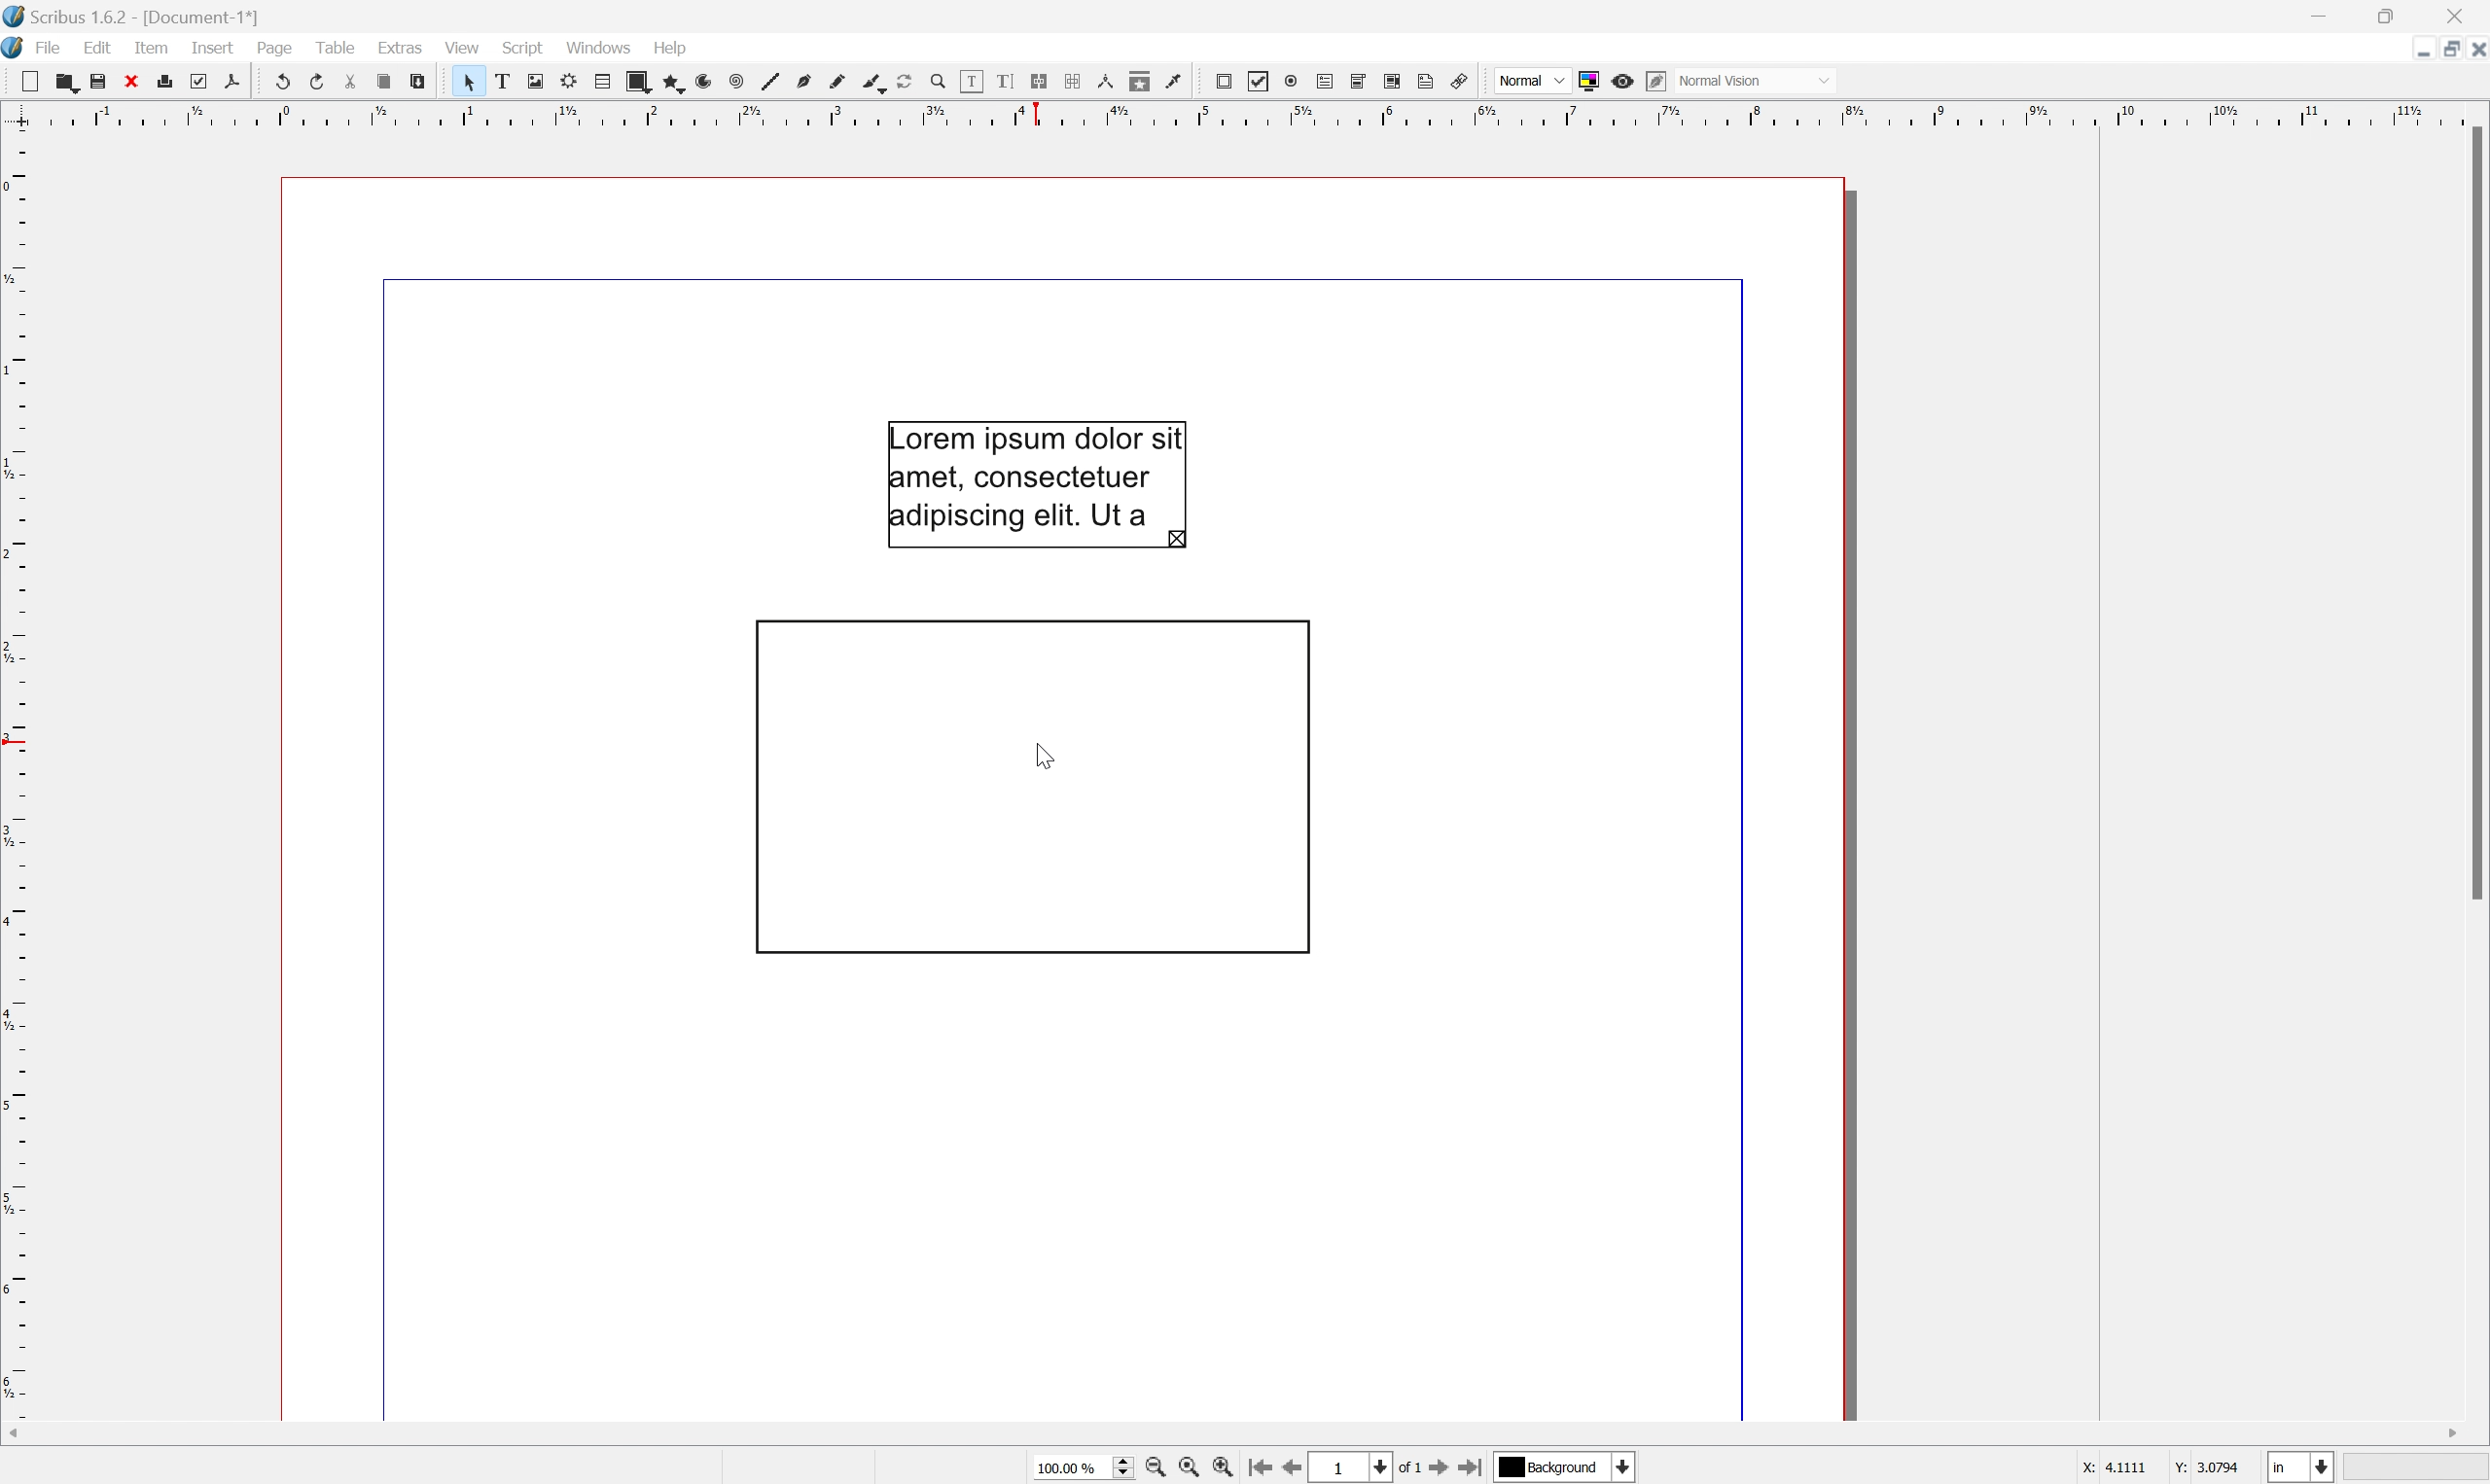 The height and width of the screenshot is (1484, 2490). Describe the element at coordinates (1476, 1468) in the screenshot. I see `Go to the last page` at that location.